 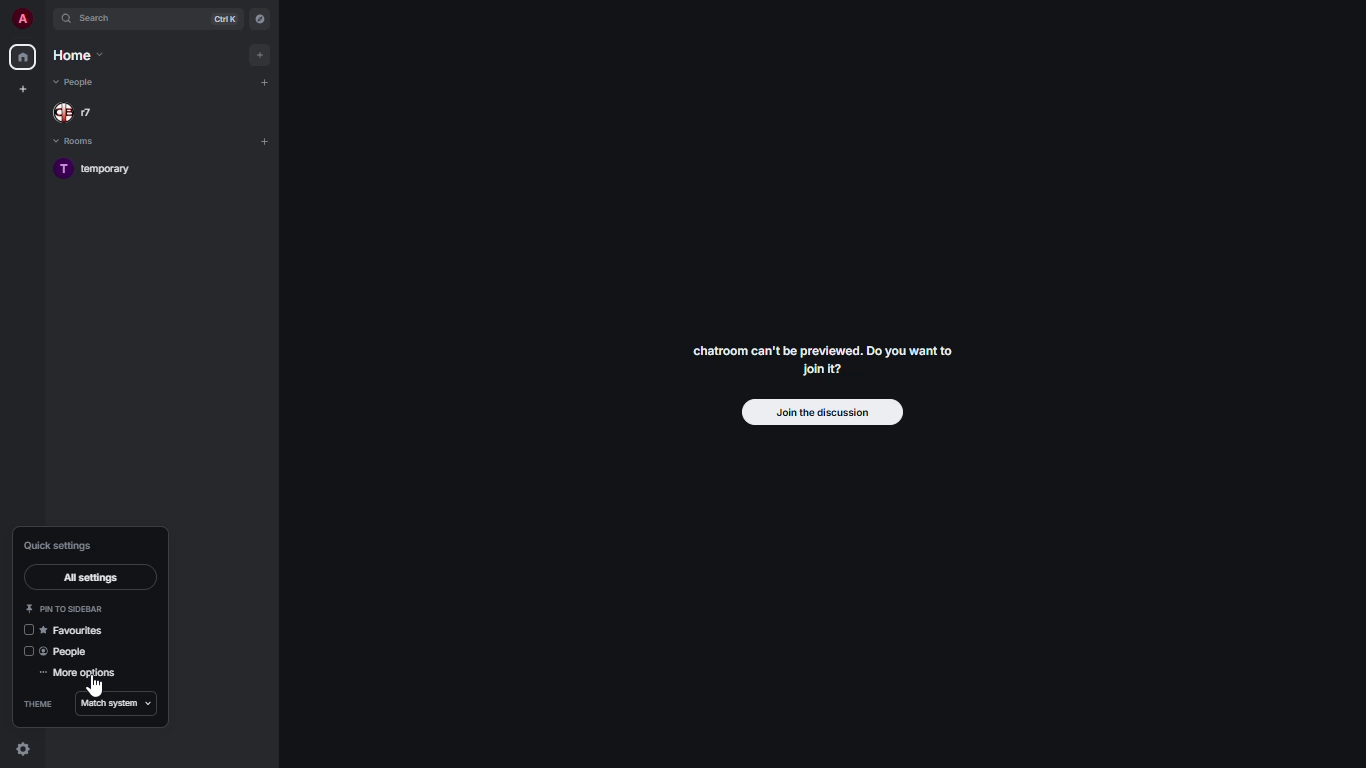 I want to click on join the discussion, so click(x=818, y=412).